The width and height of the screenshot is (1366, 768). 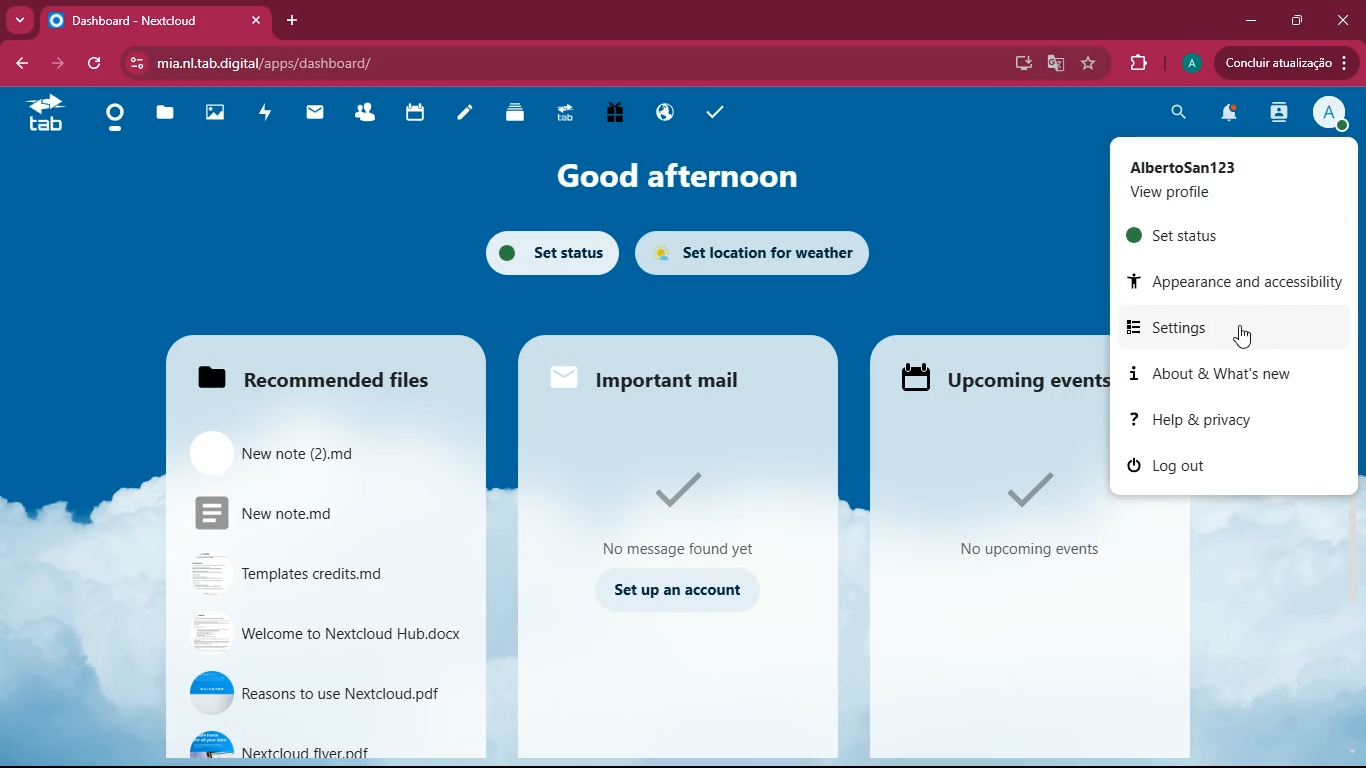 I want to click on file, so click(x=327, y=742).